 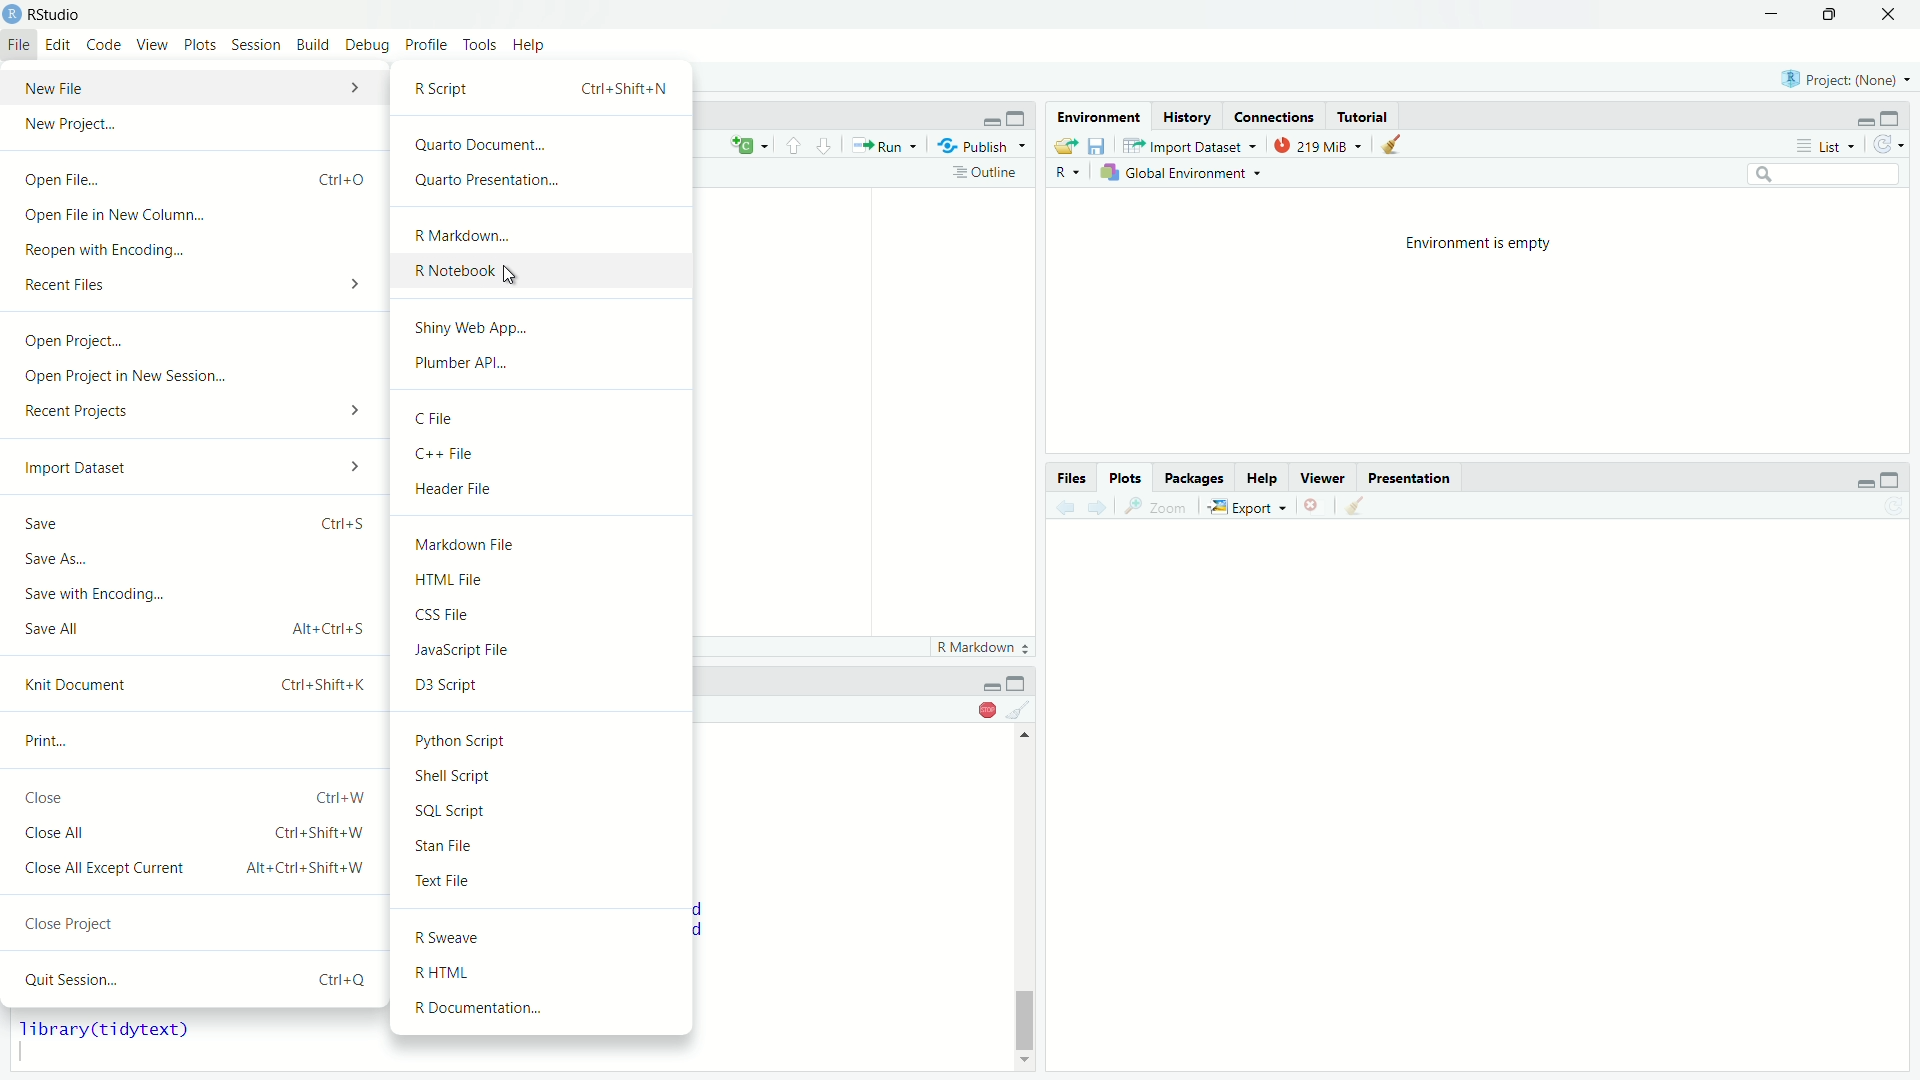 I want to click on C++ File, so click(x=546, y=451).